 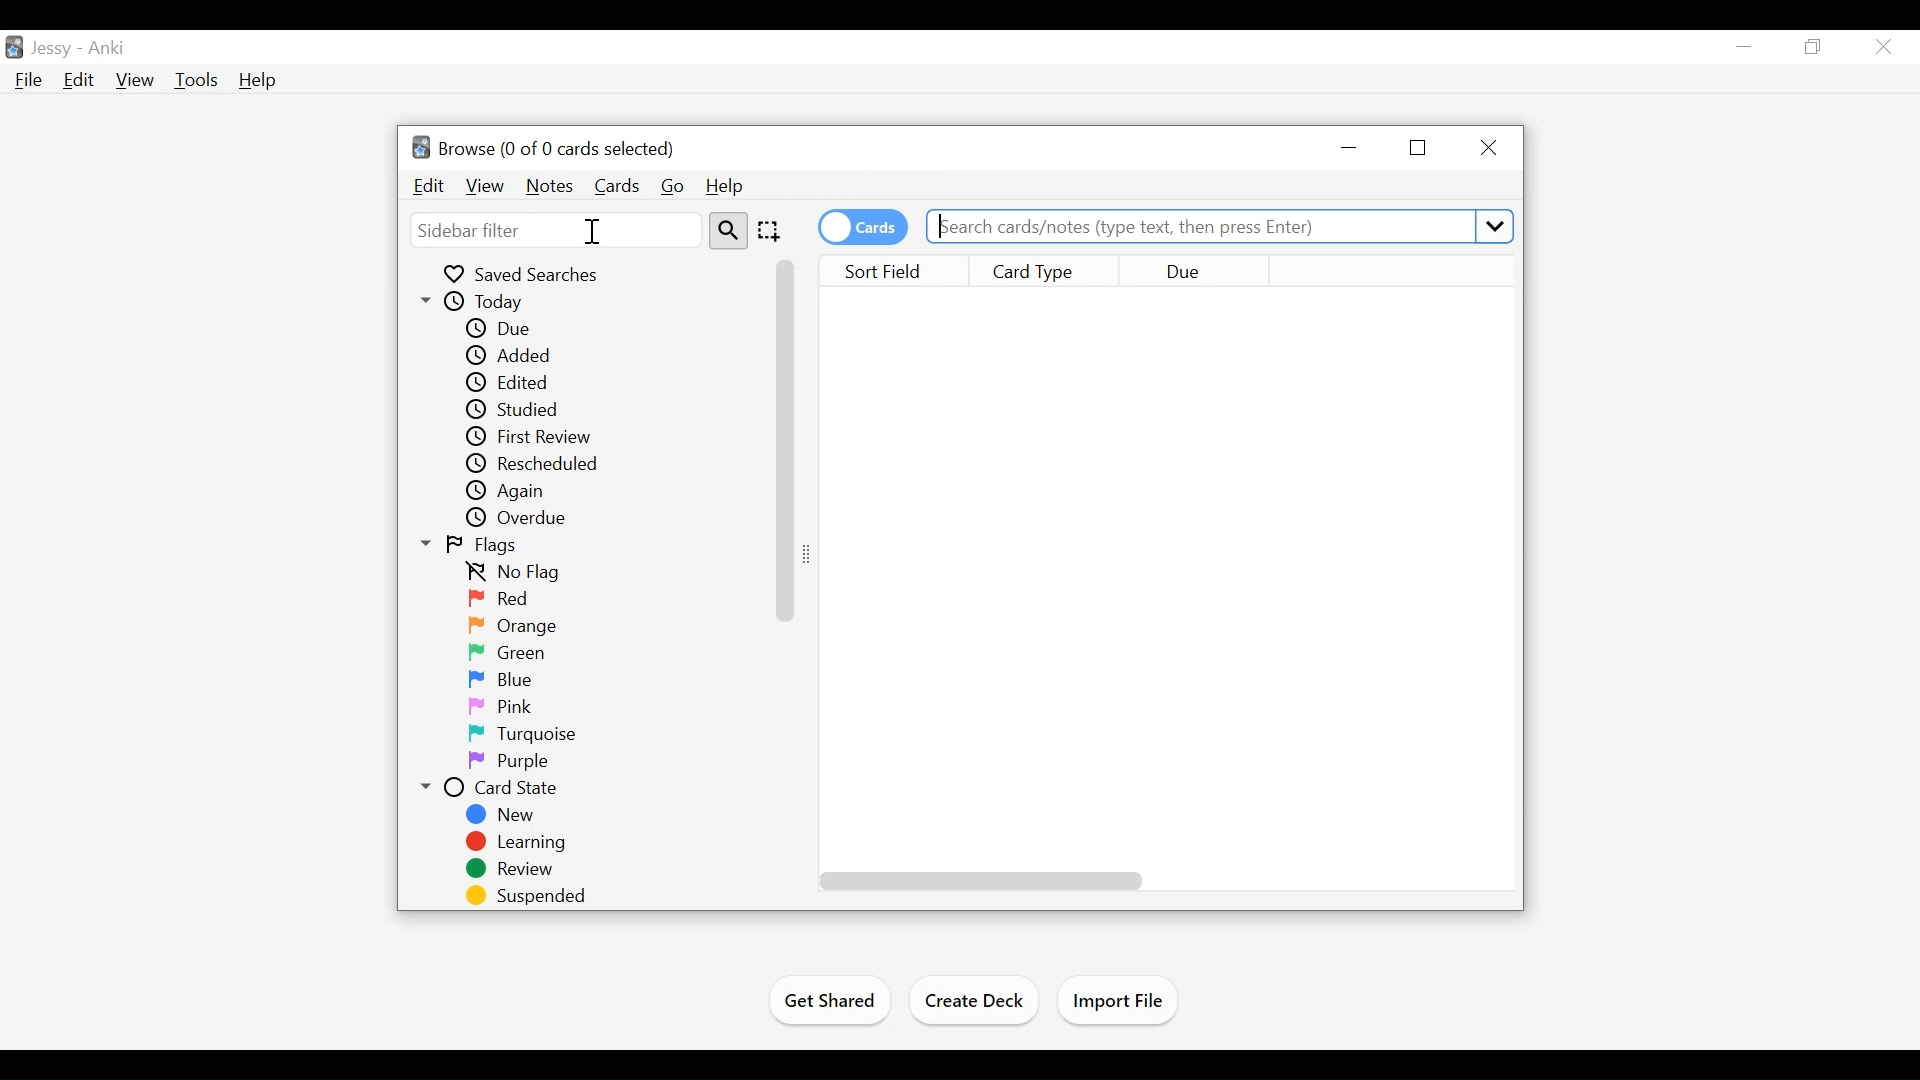 I want to click on Horizontal Scroll bar, so click(x=982, y=880).